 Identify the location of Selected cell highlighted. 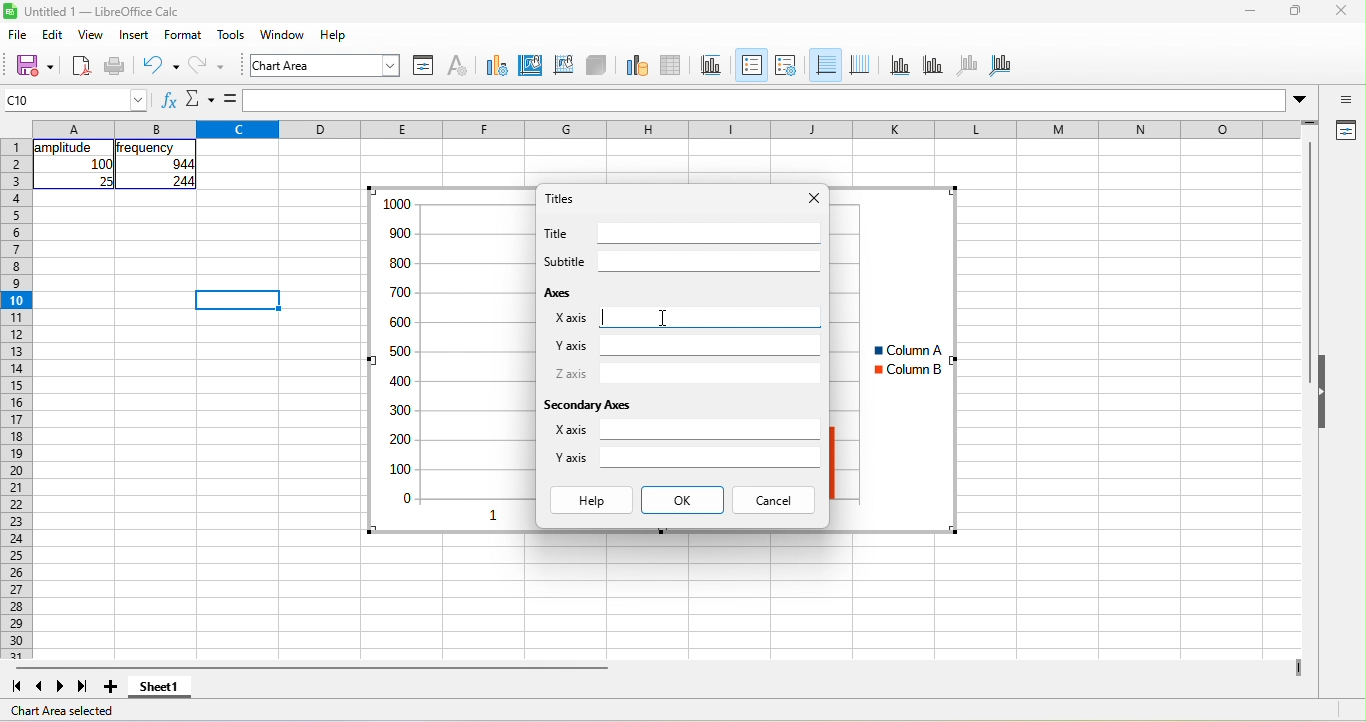
(237, 300).